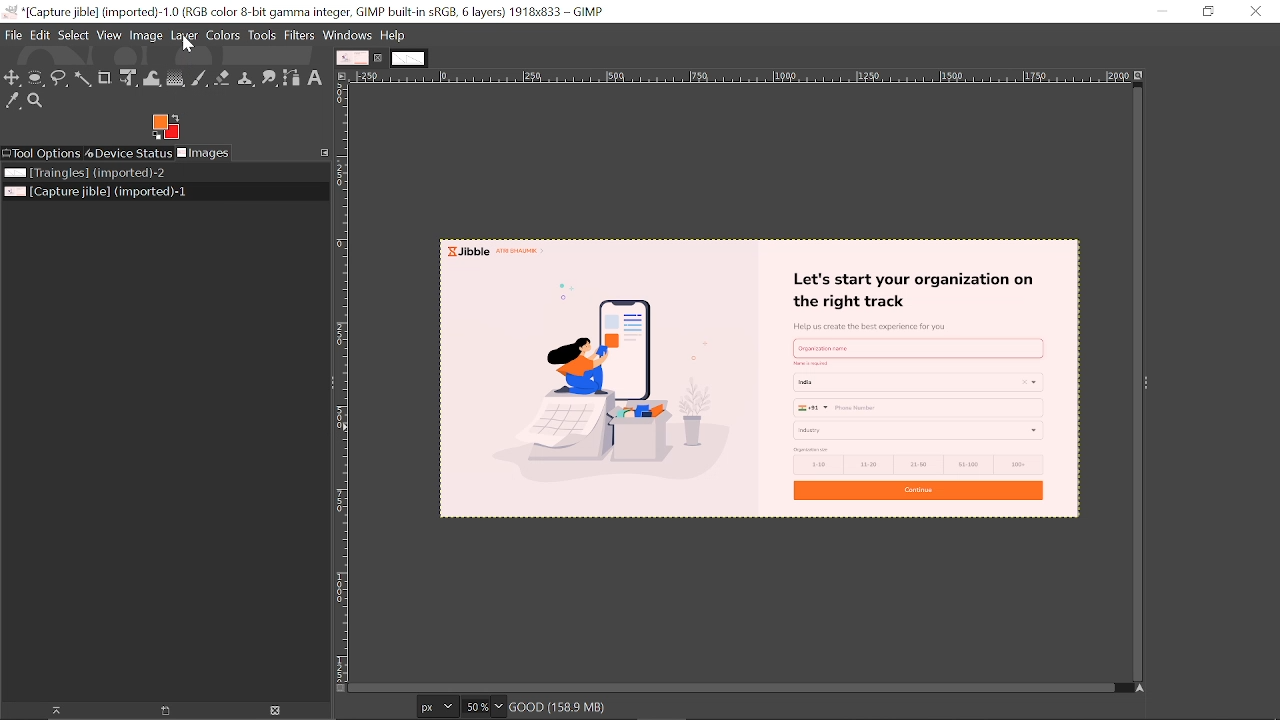  Describe the element at coordinates (105, 77) in the screenshot. I see `Crop text` at that location.